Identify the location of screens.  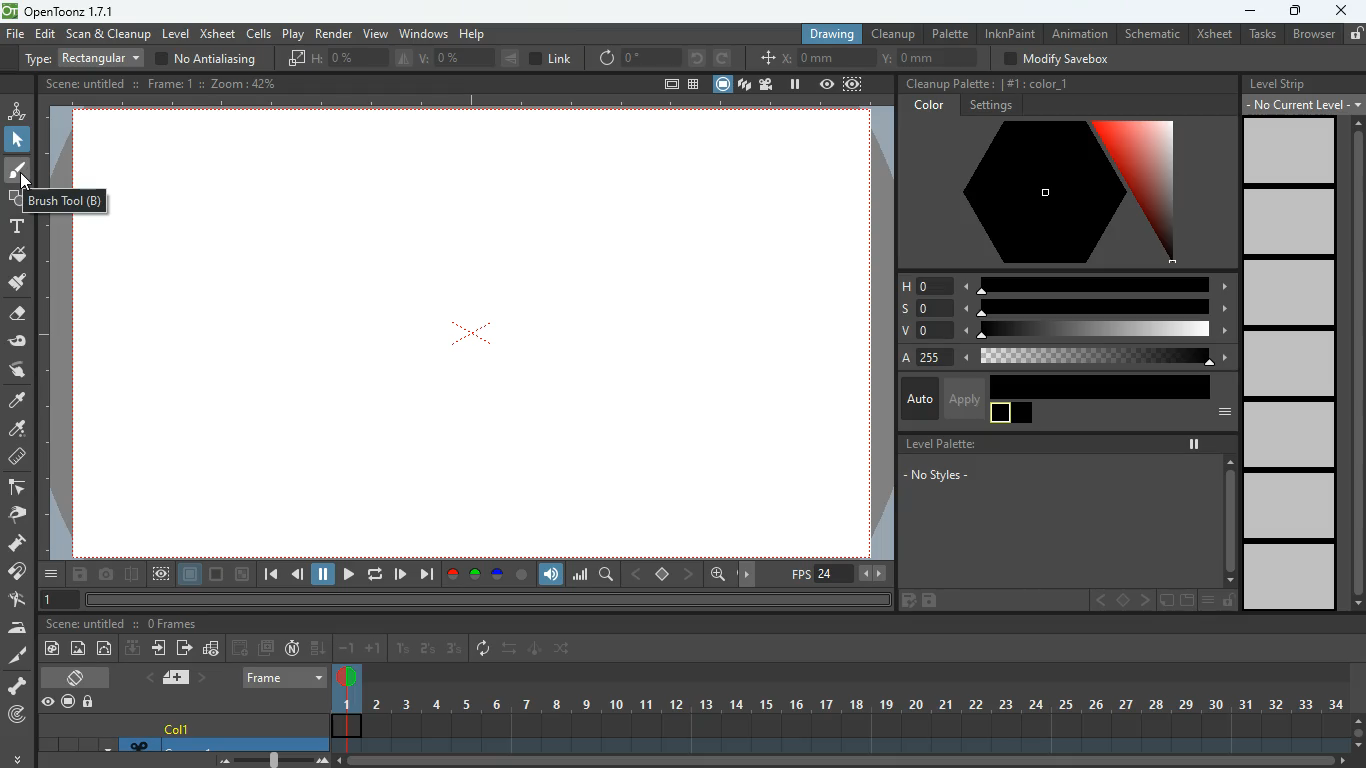
(744, 86).